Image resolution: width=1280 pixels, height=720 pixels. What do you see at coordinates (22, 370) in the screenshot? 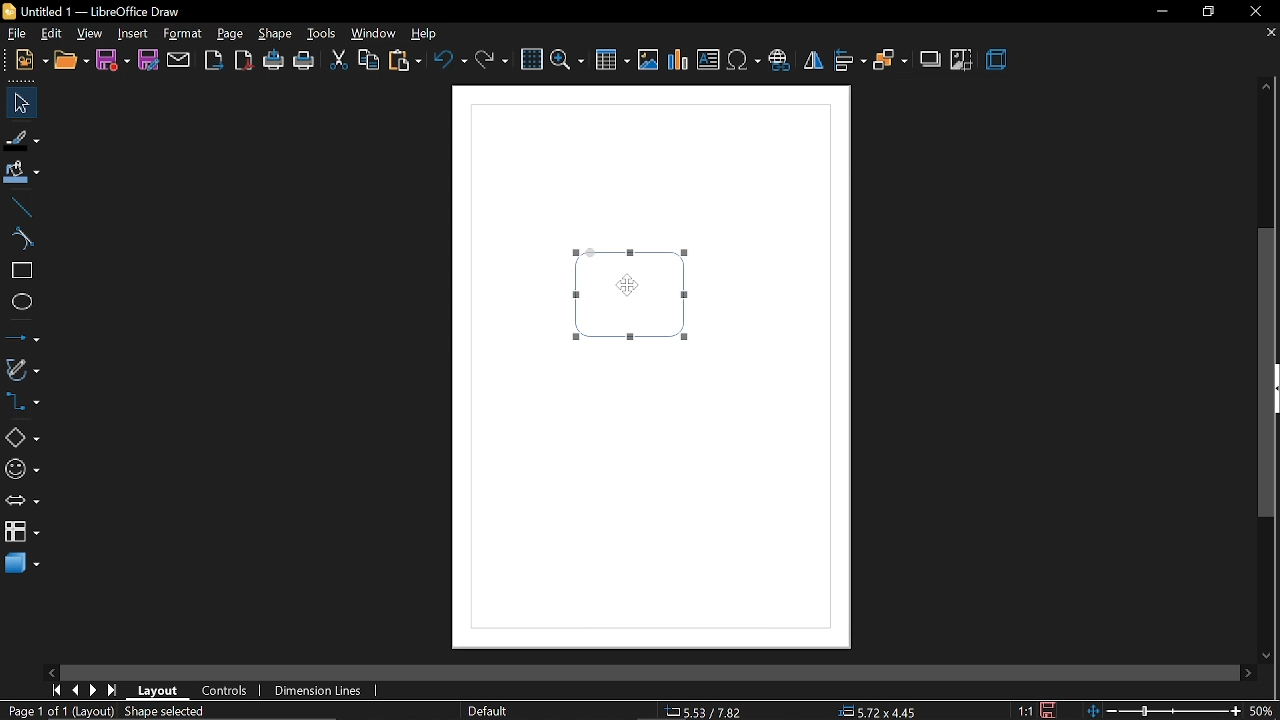
I see `curves and polygons` at bounding box center [22, 370].